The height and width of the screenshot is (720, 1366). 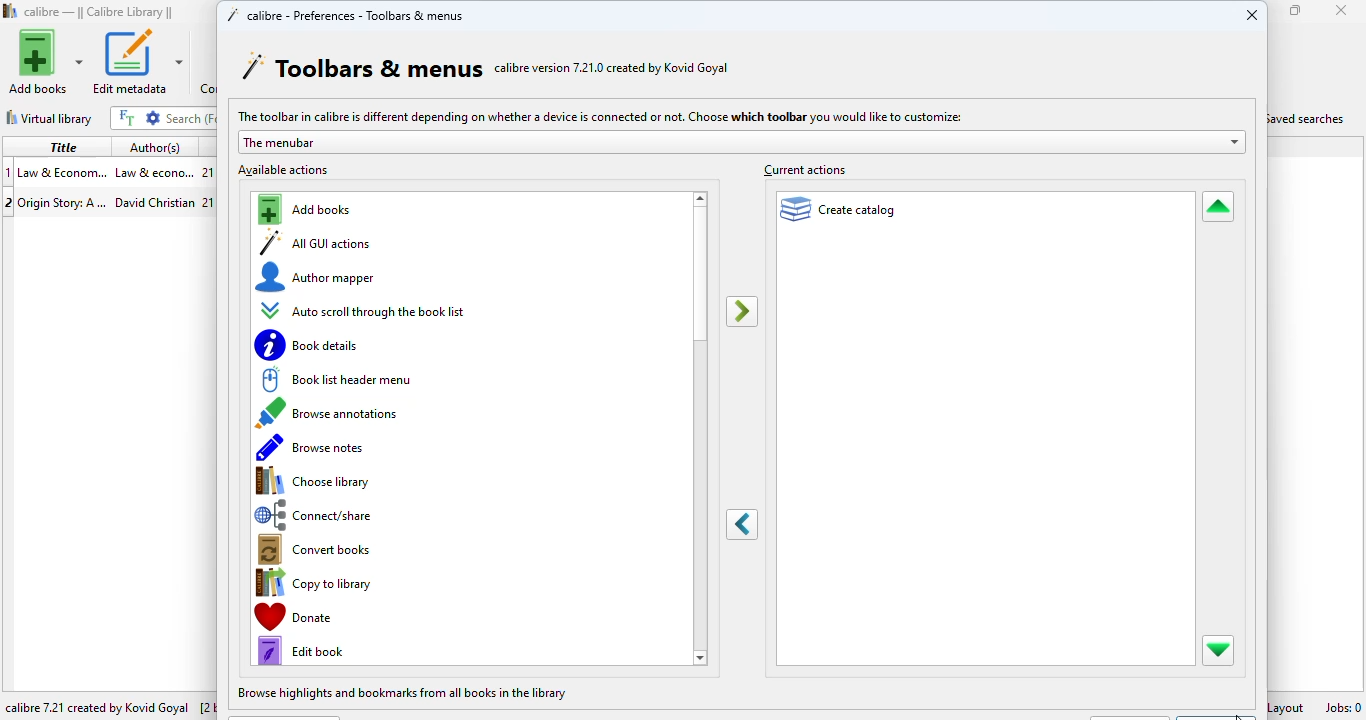 I want to click on jobs: 0, so click(x=1343, y=707).